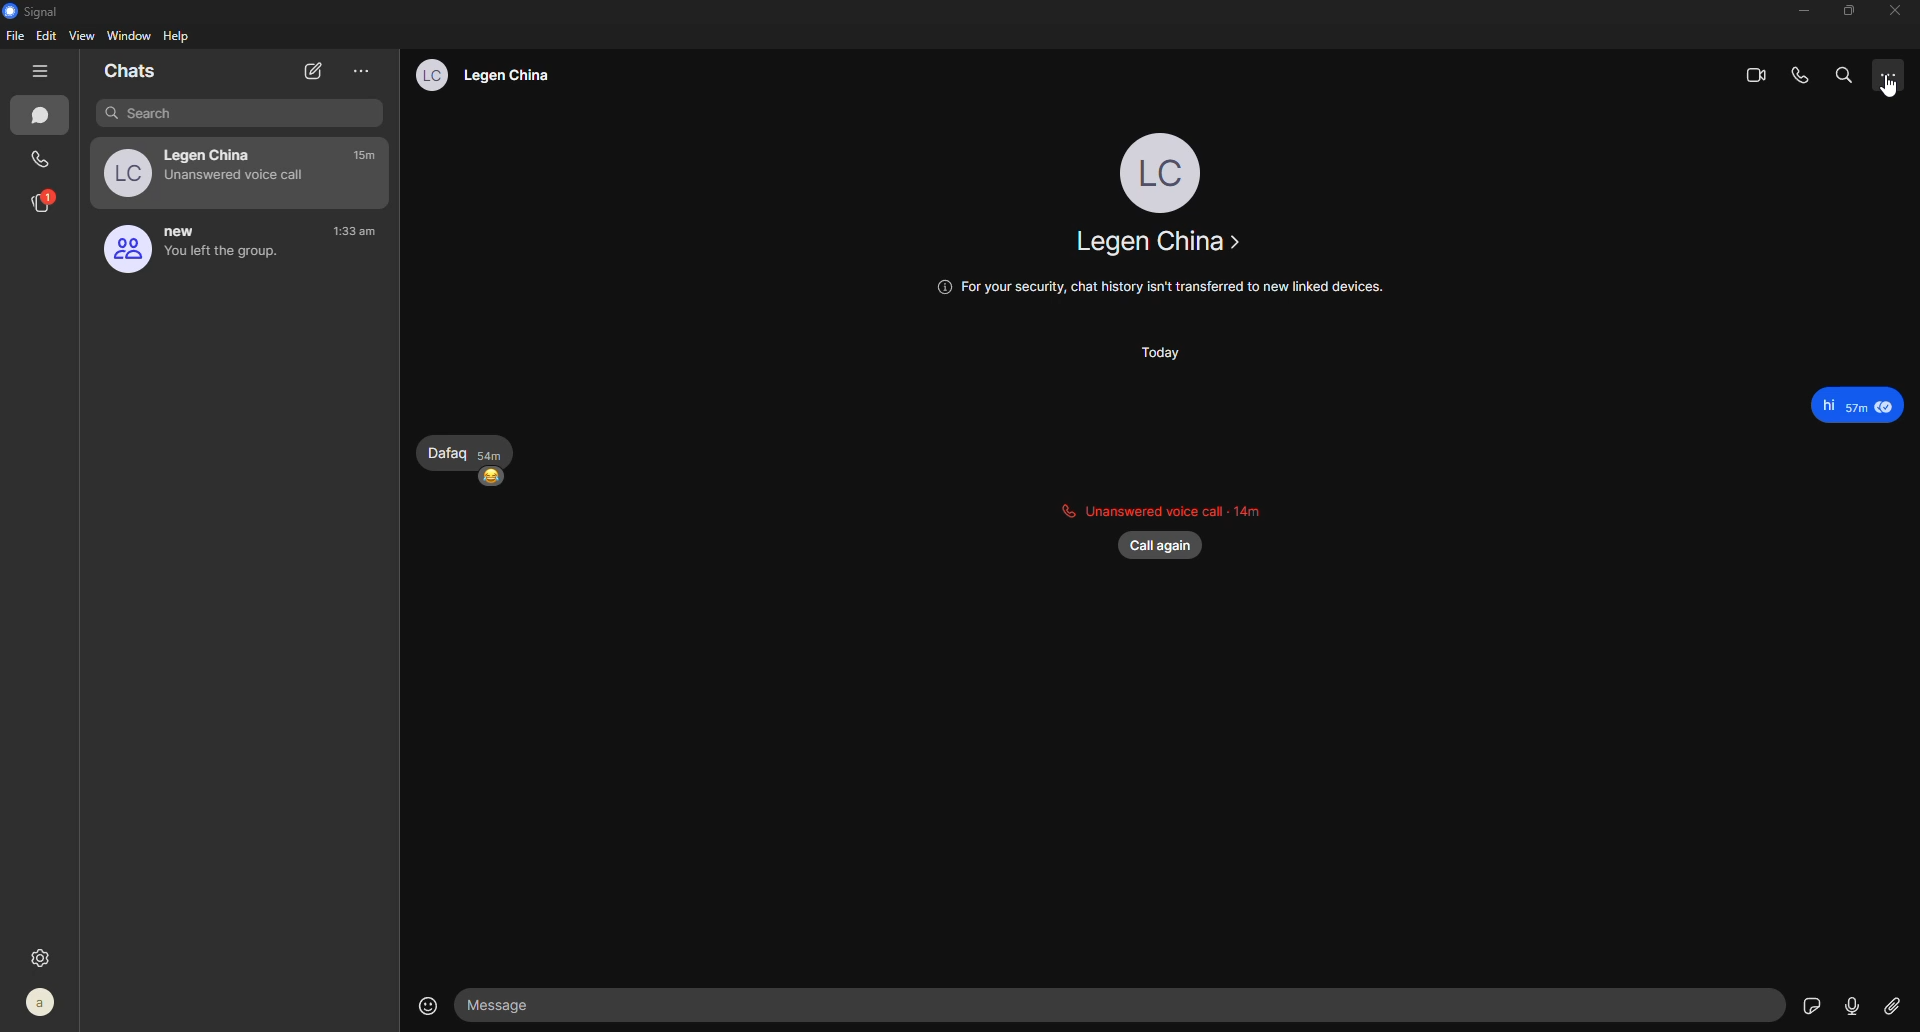  Describe the element at coordinates (357, 233) in the screenshot. I see `time` at that location.